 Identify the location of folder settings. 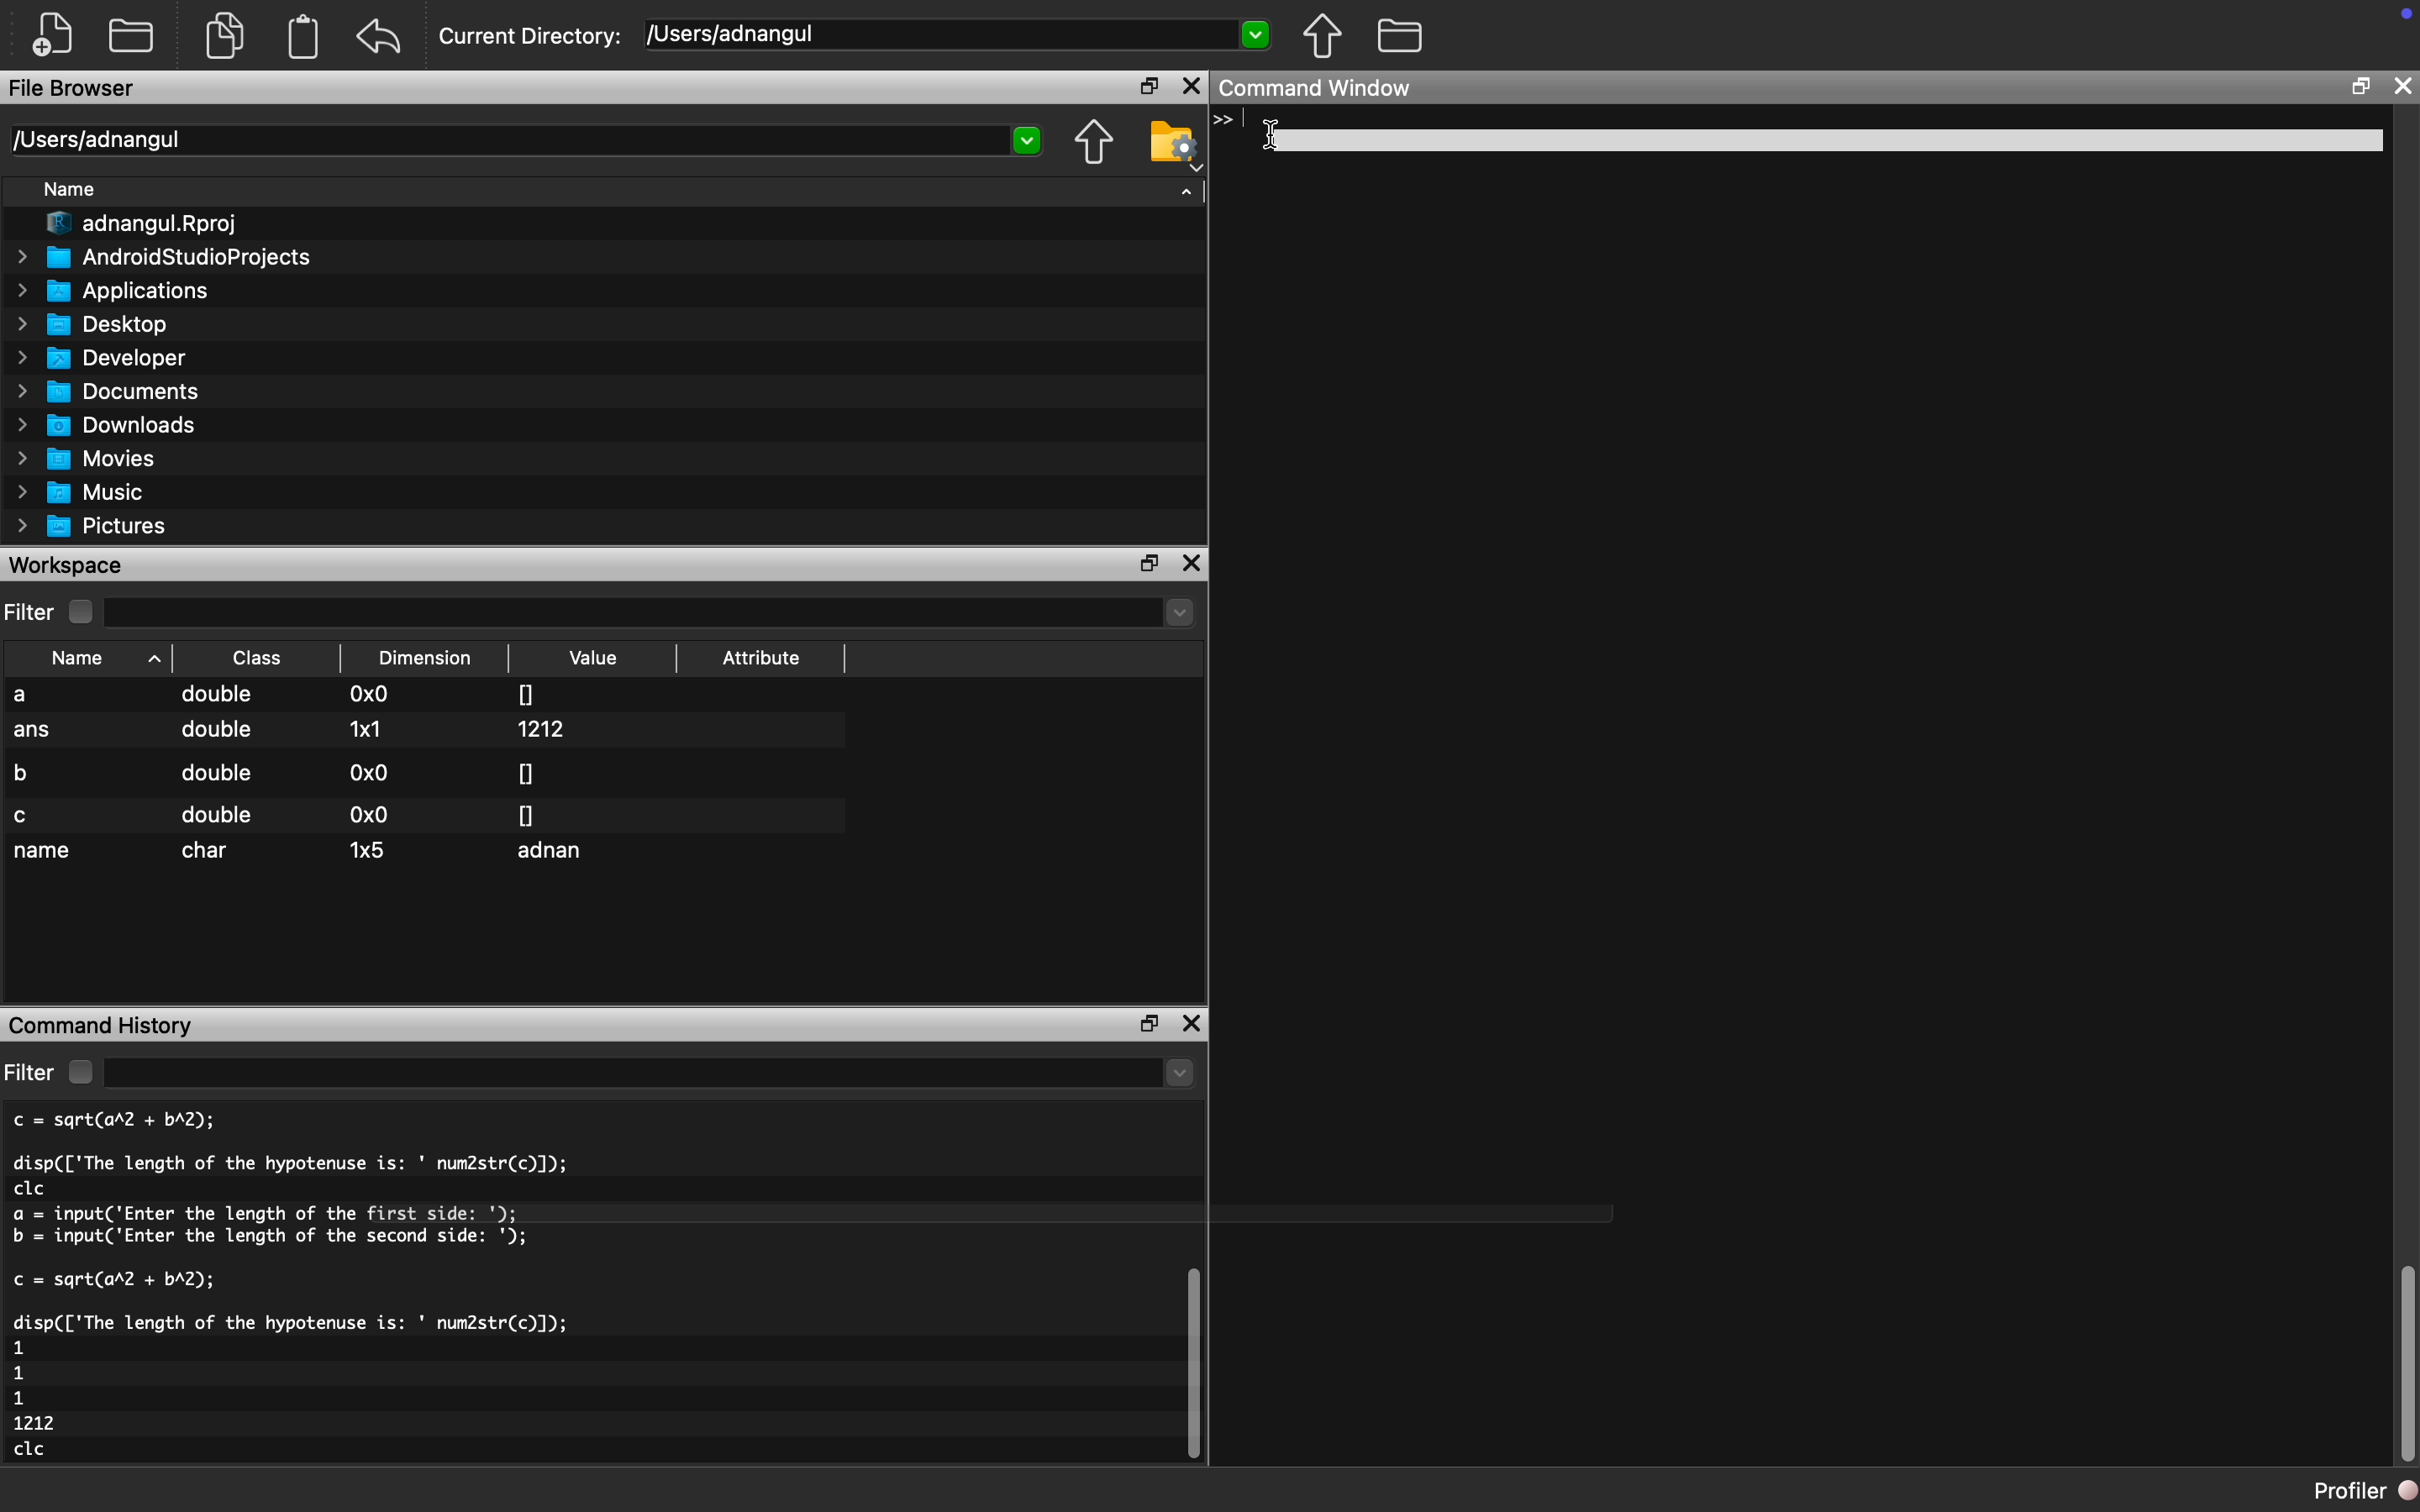
(1173, 142).